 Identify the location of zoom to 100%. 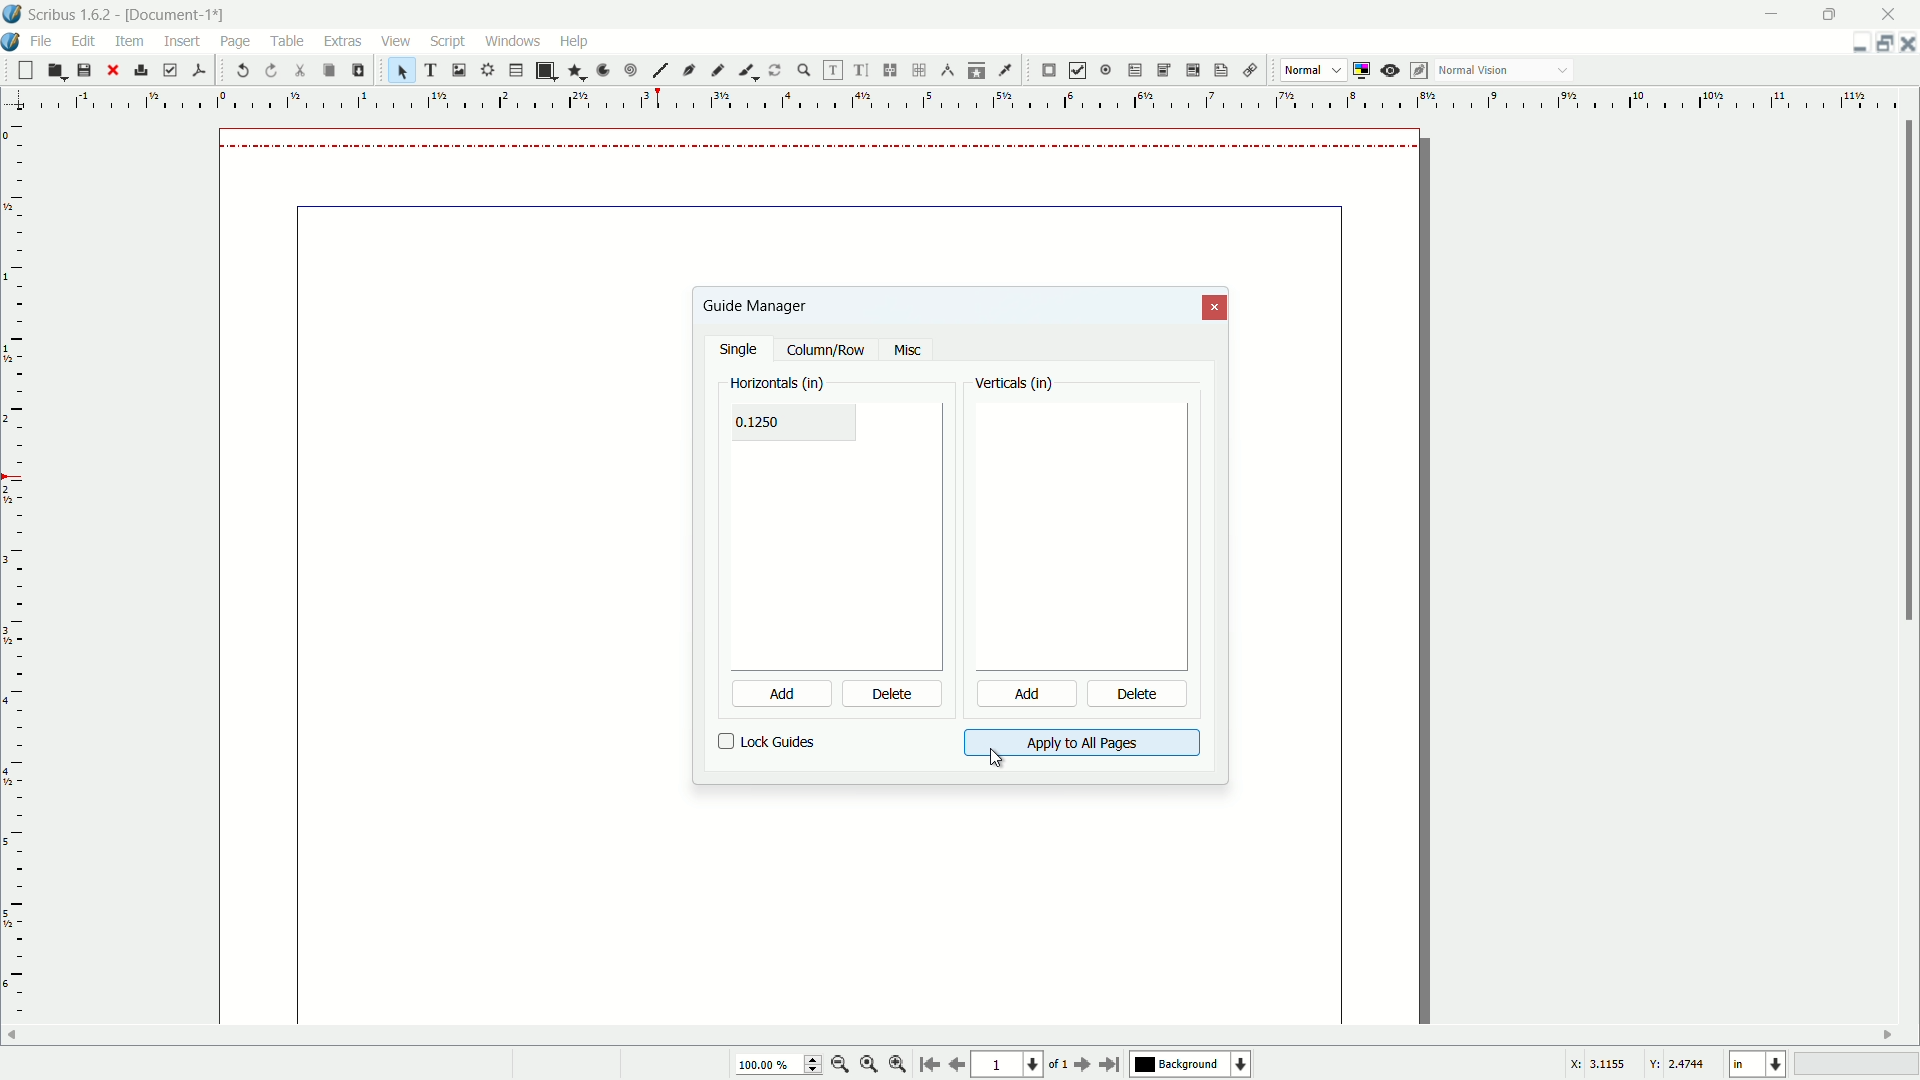
(869, 1066).